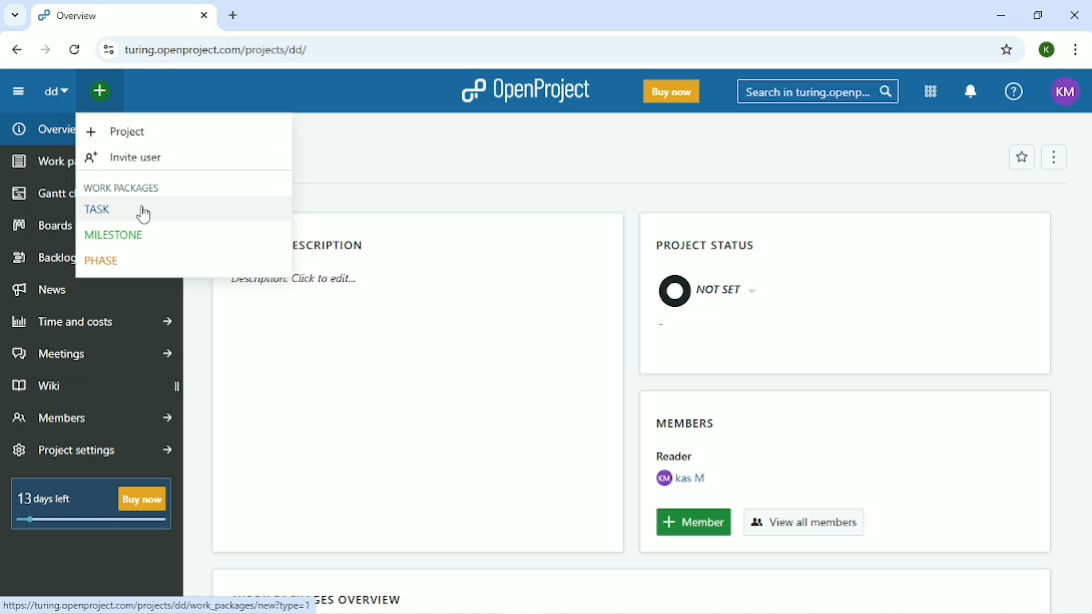 Image resolution: width=1092 pixels, height=614 pixels. I want to click on Project settings, so click(94, 451).